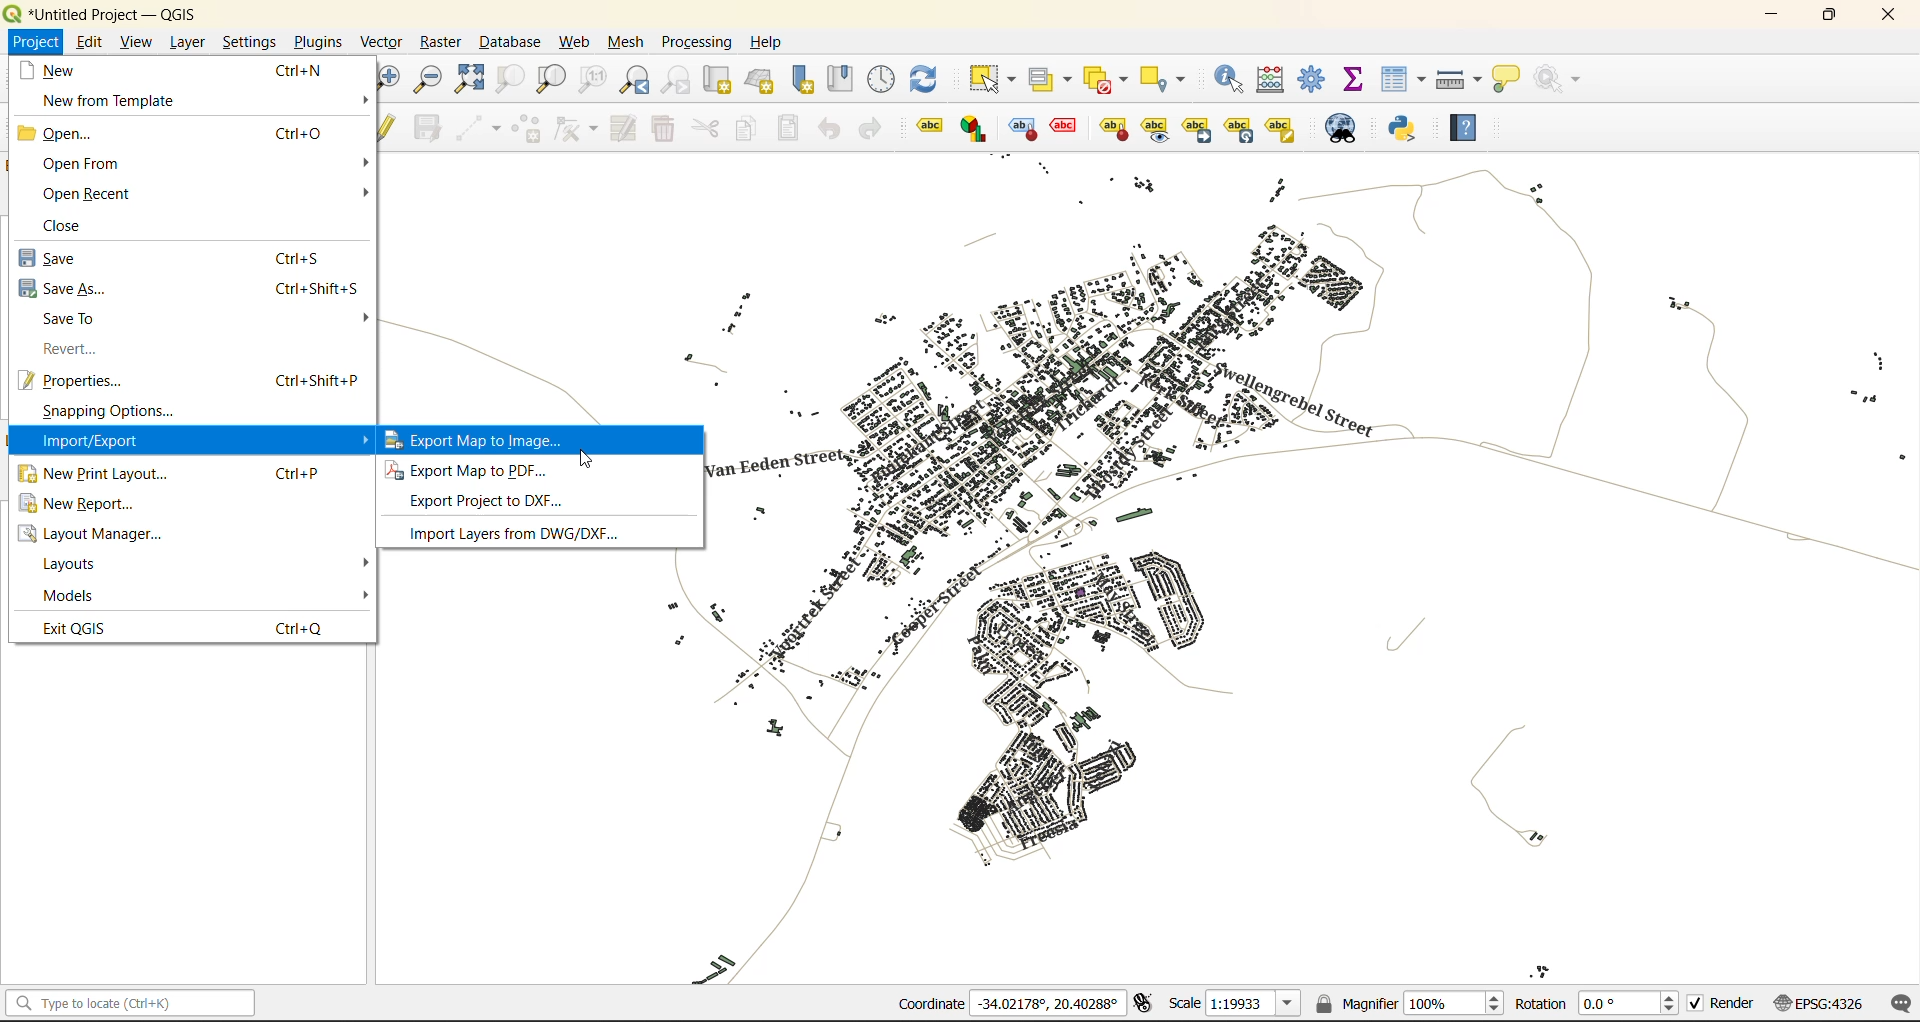  What do you see at coordinates (509, 43) in the screenshot?
I see `database` at bounding box center [509, 43].